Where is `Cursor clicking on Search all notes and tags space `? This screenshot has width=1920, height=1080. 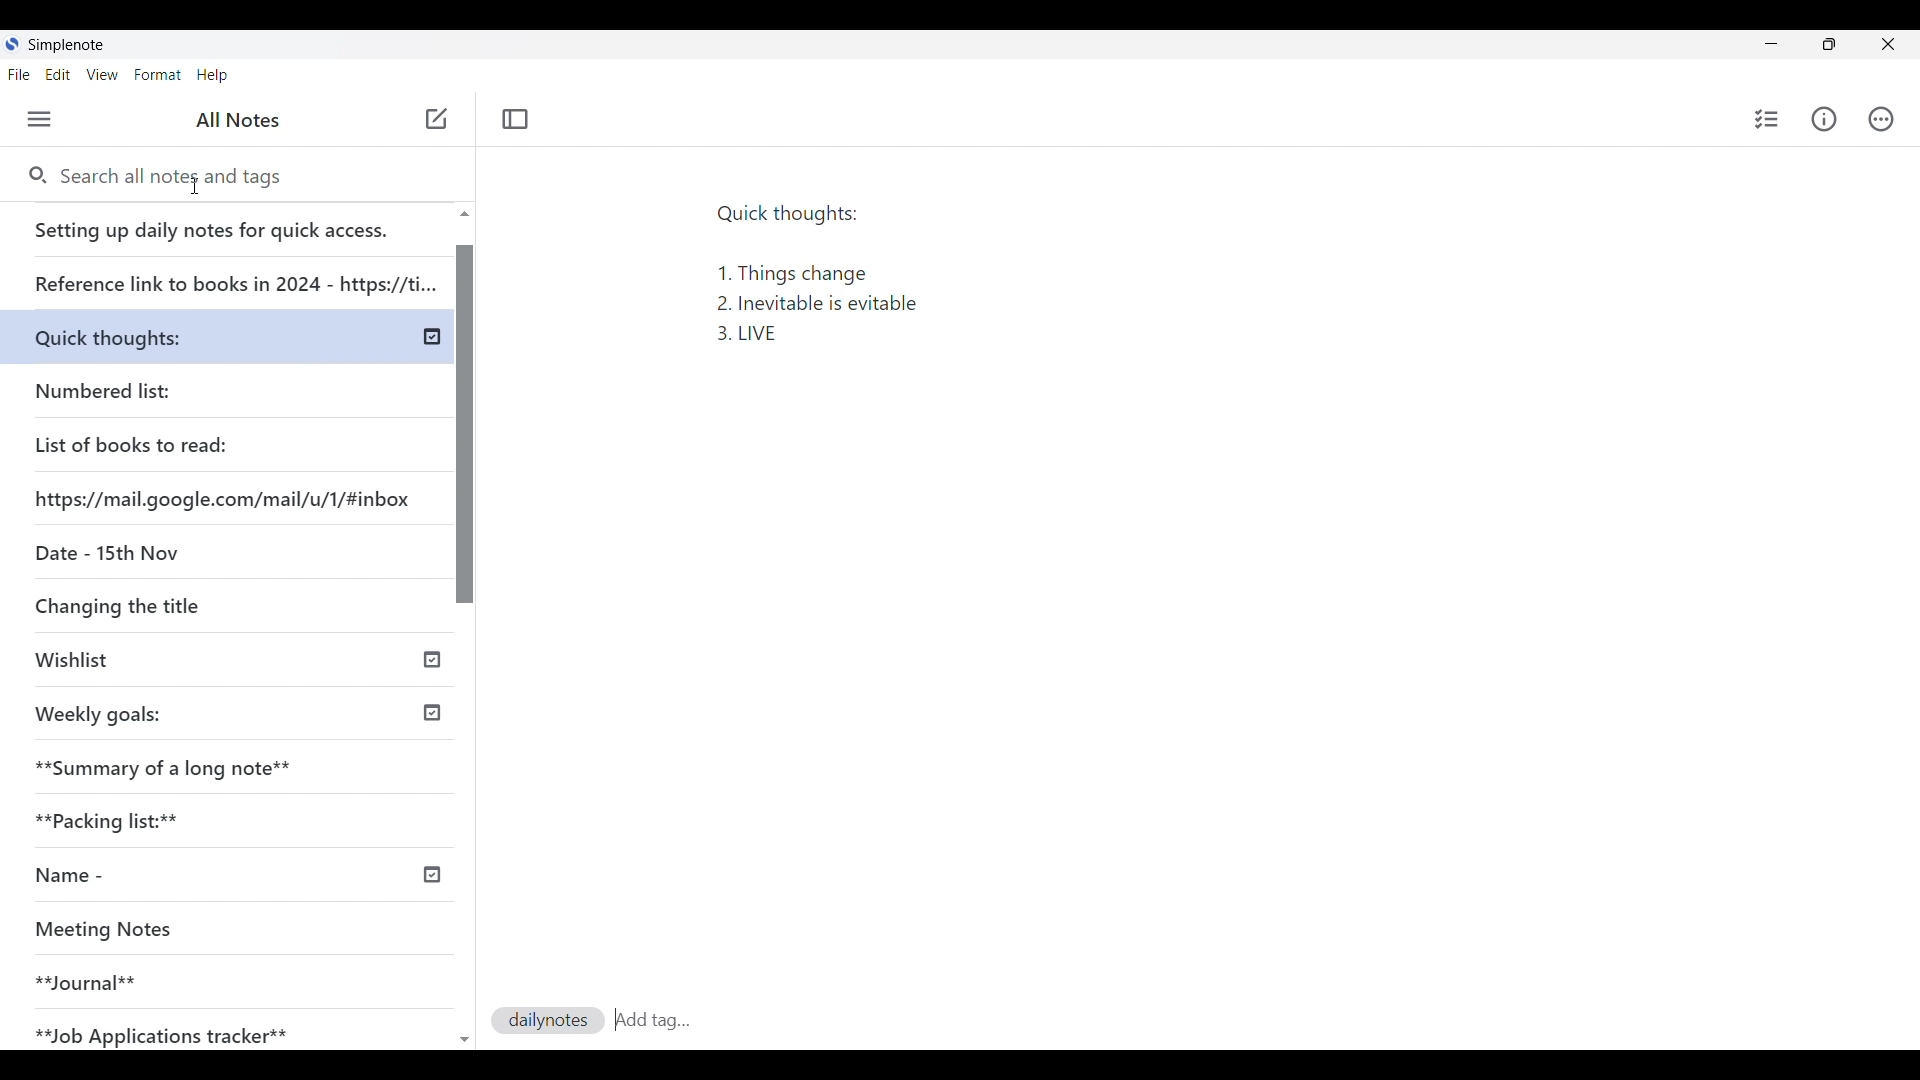
Cursor clicking on Search all notes and tags space  is located at coordinates (197, 187).